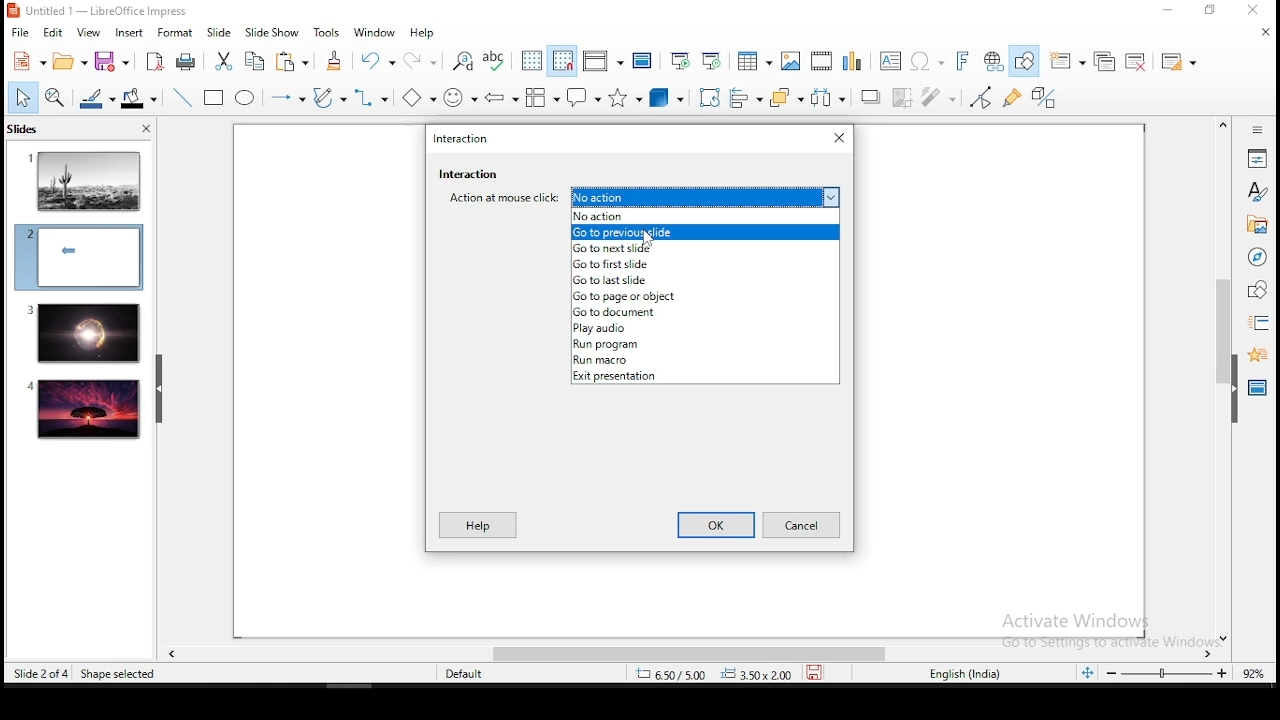 This screenshot has height=720, width=1280. What do you see at coordinates (1259, 386) in the screenshot?
I see `master slides` at bounding box center [1259, 386].